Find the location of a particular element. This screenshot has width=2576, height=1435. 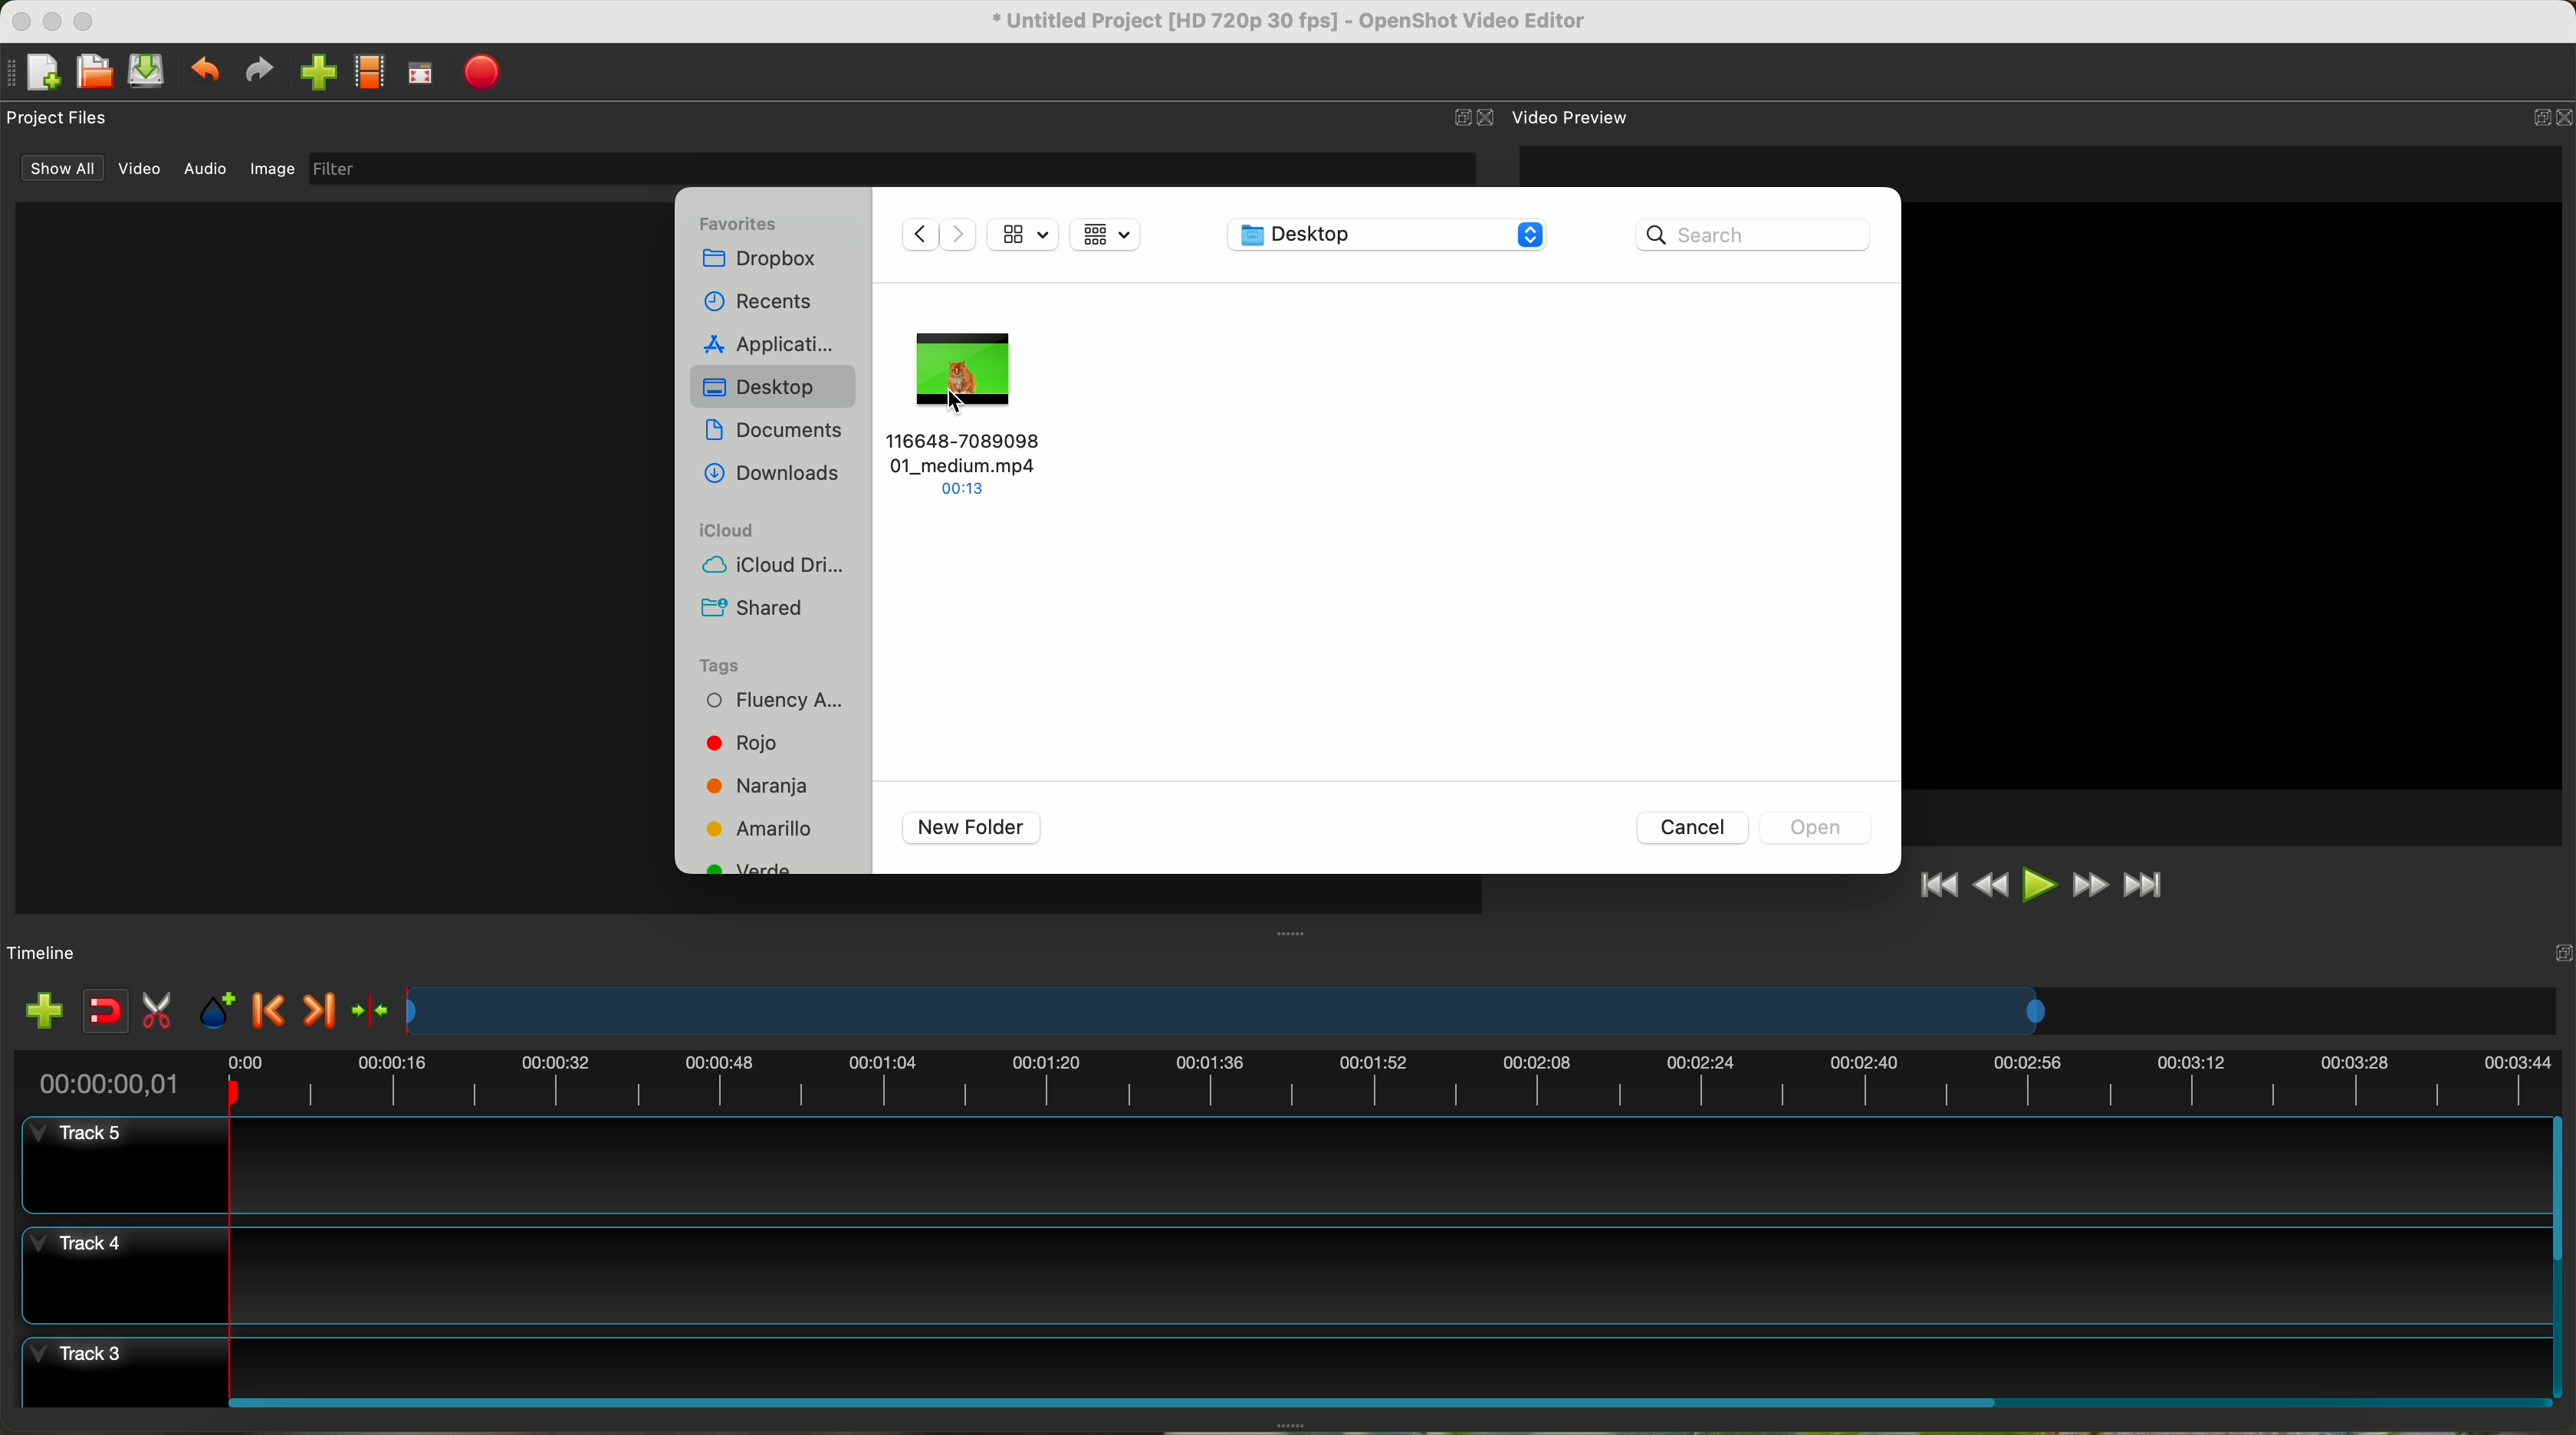

grid view is located at coordinates (1109, 237).